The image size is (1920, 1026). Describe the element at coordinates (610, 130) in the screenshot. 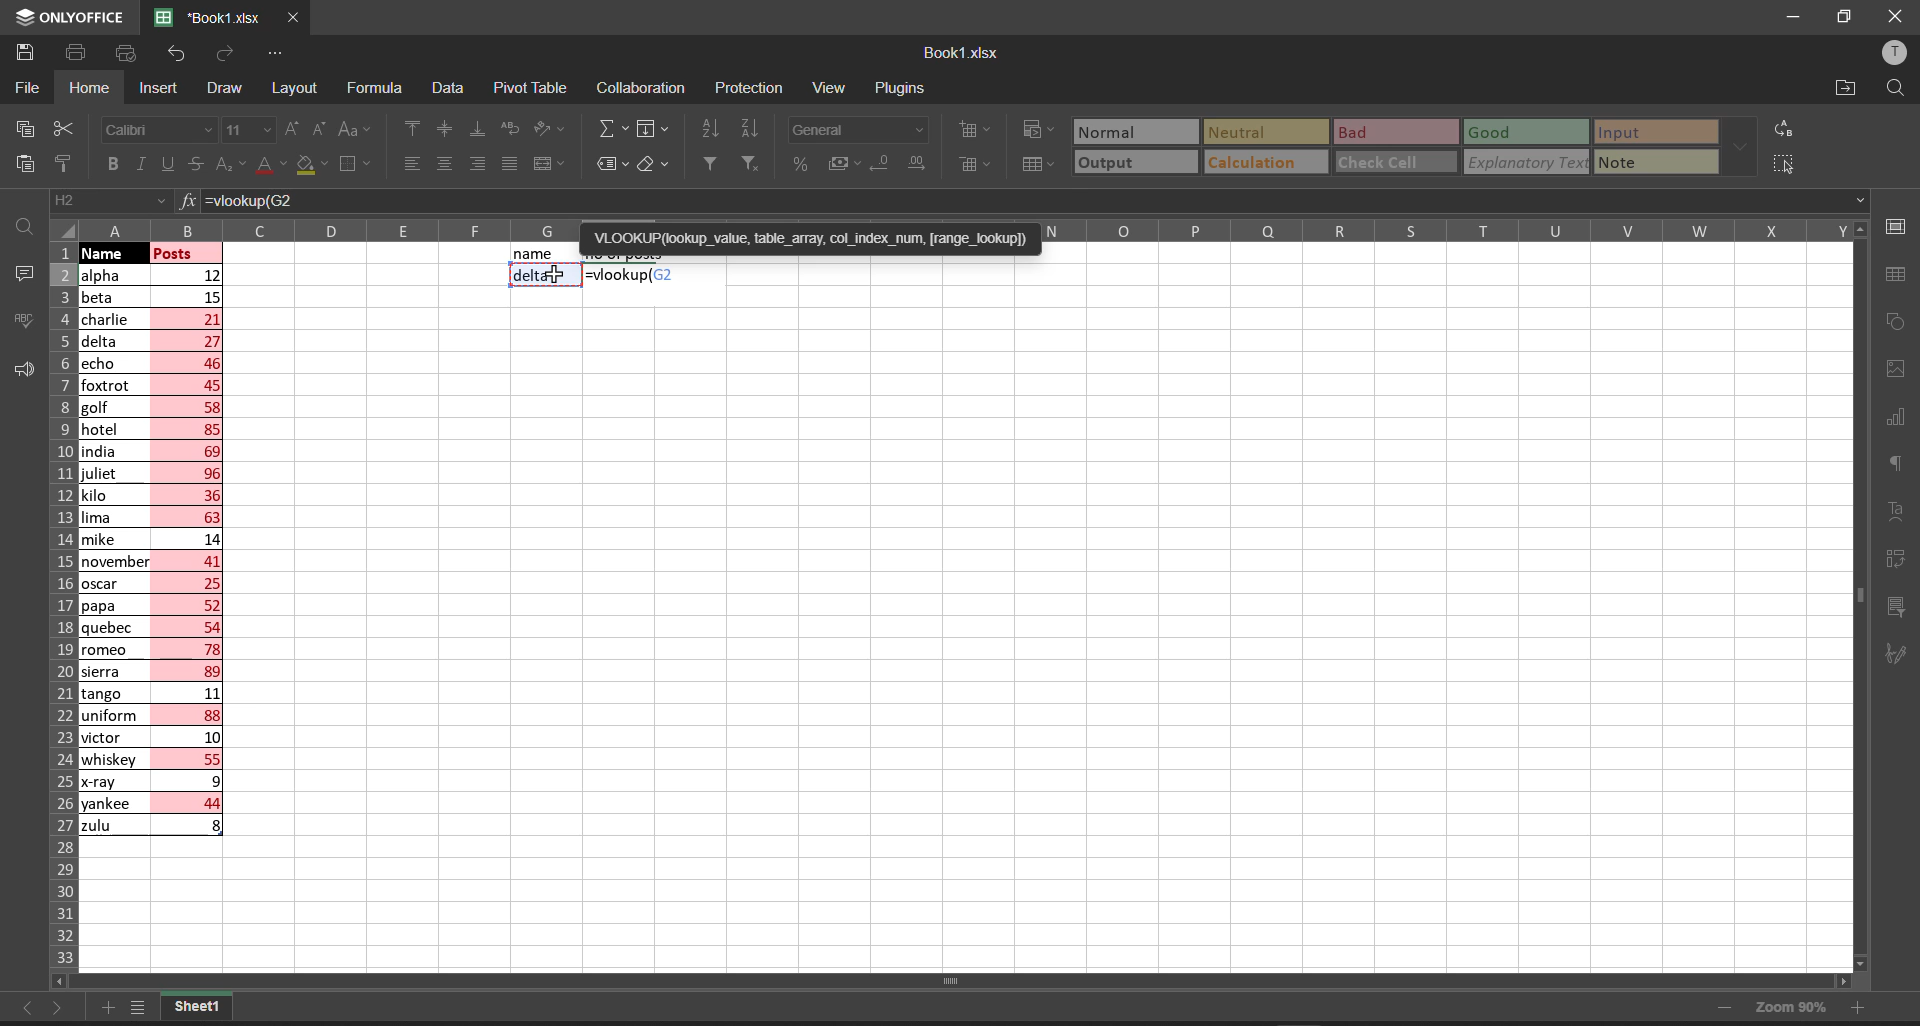

I see `summation` at that location.